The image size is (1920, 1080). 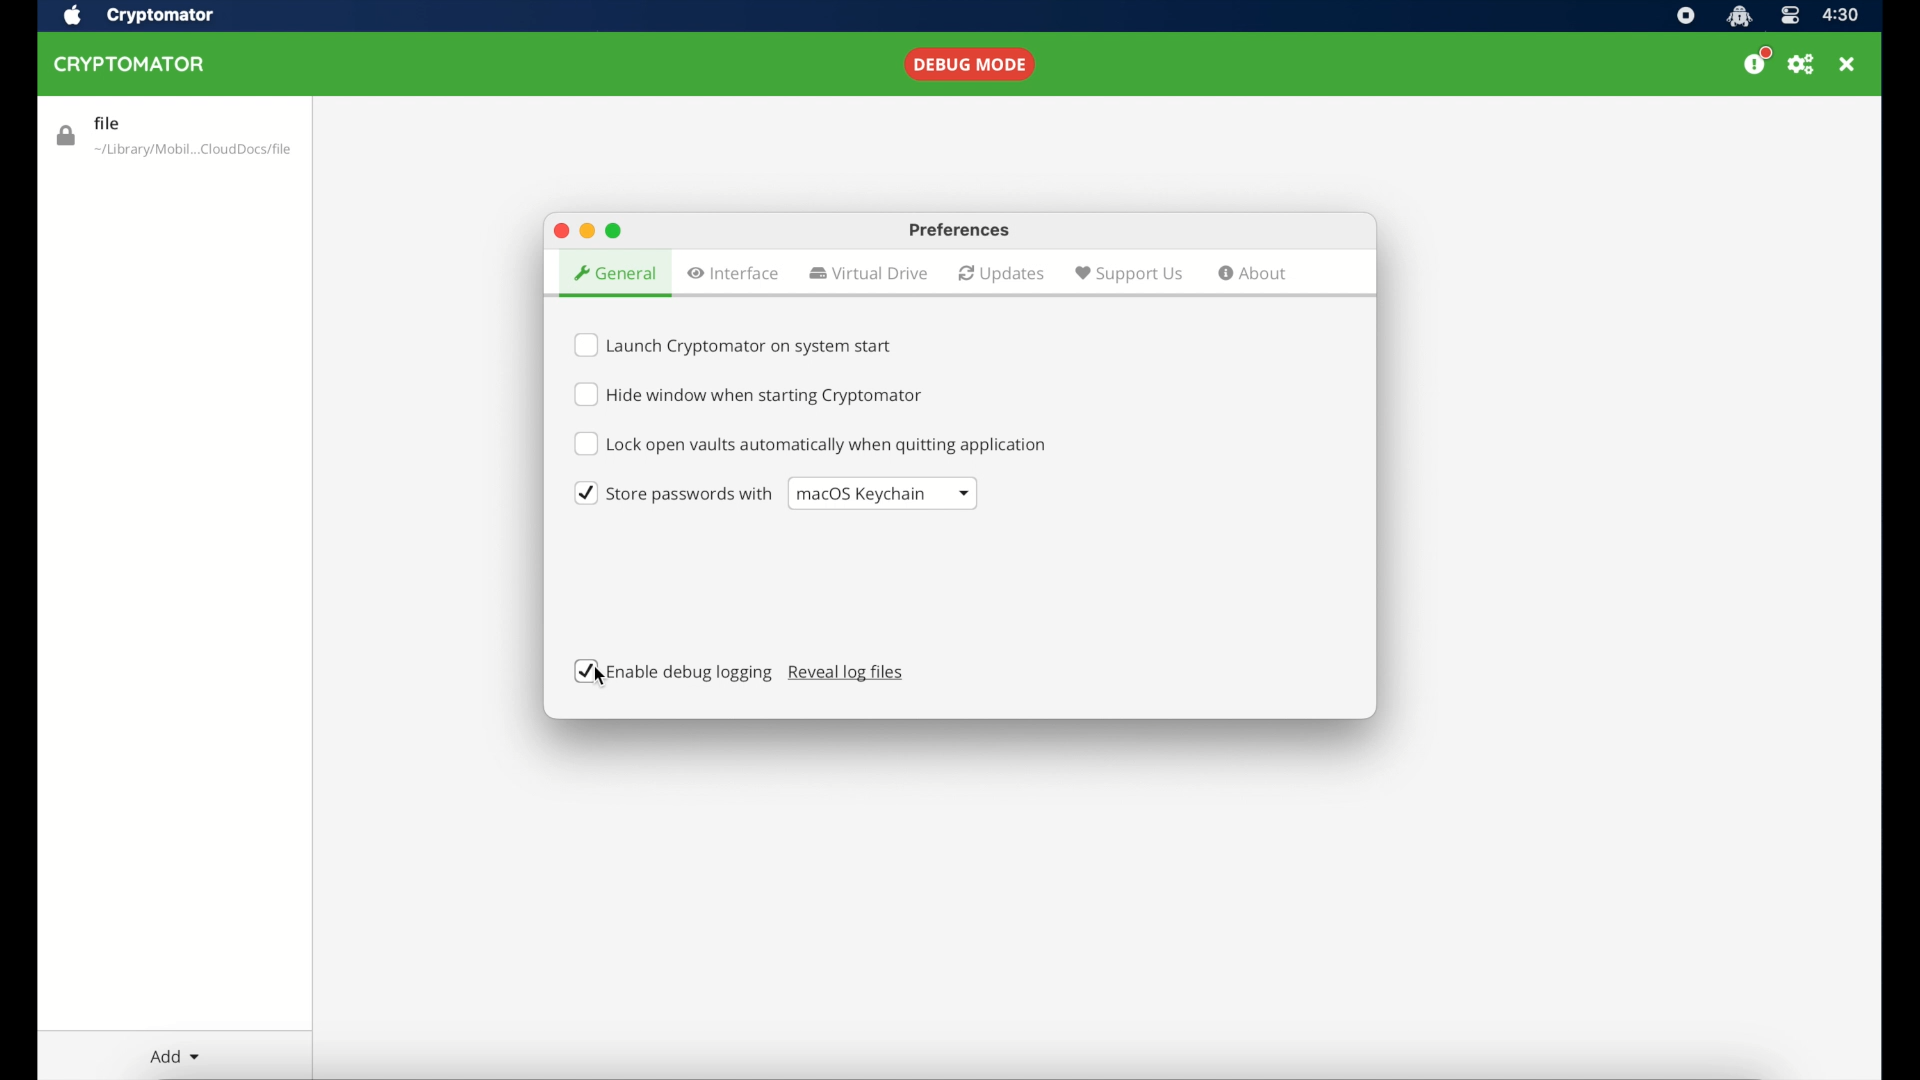 I want to click on screen recorder icon, so click(x=1687, y=16).